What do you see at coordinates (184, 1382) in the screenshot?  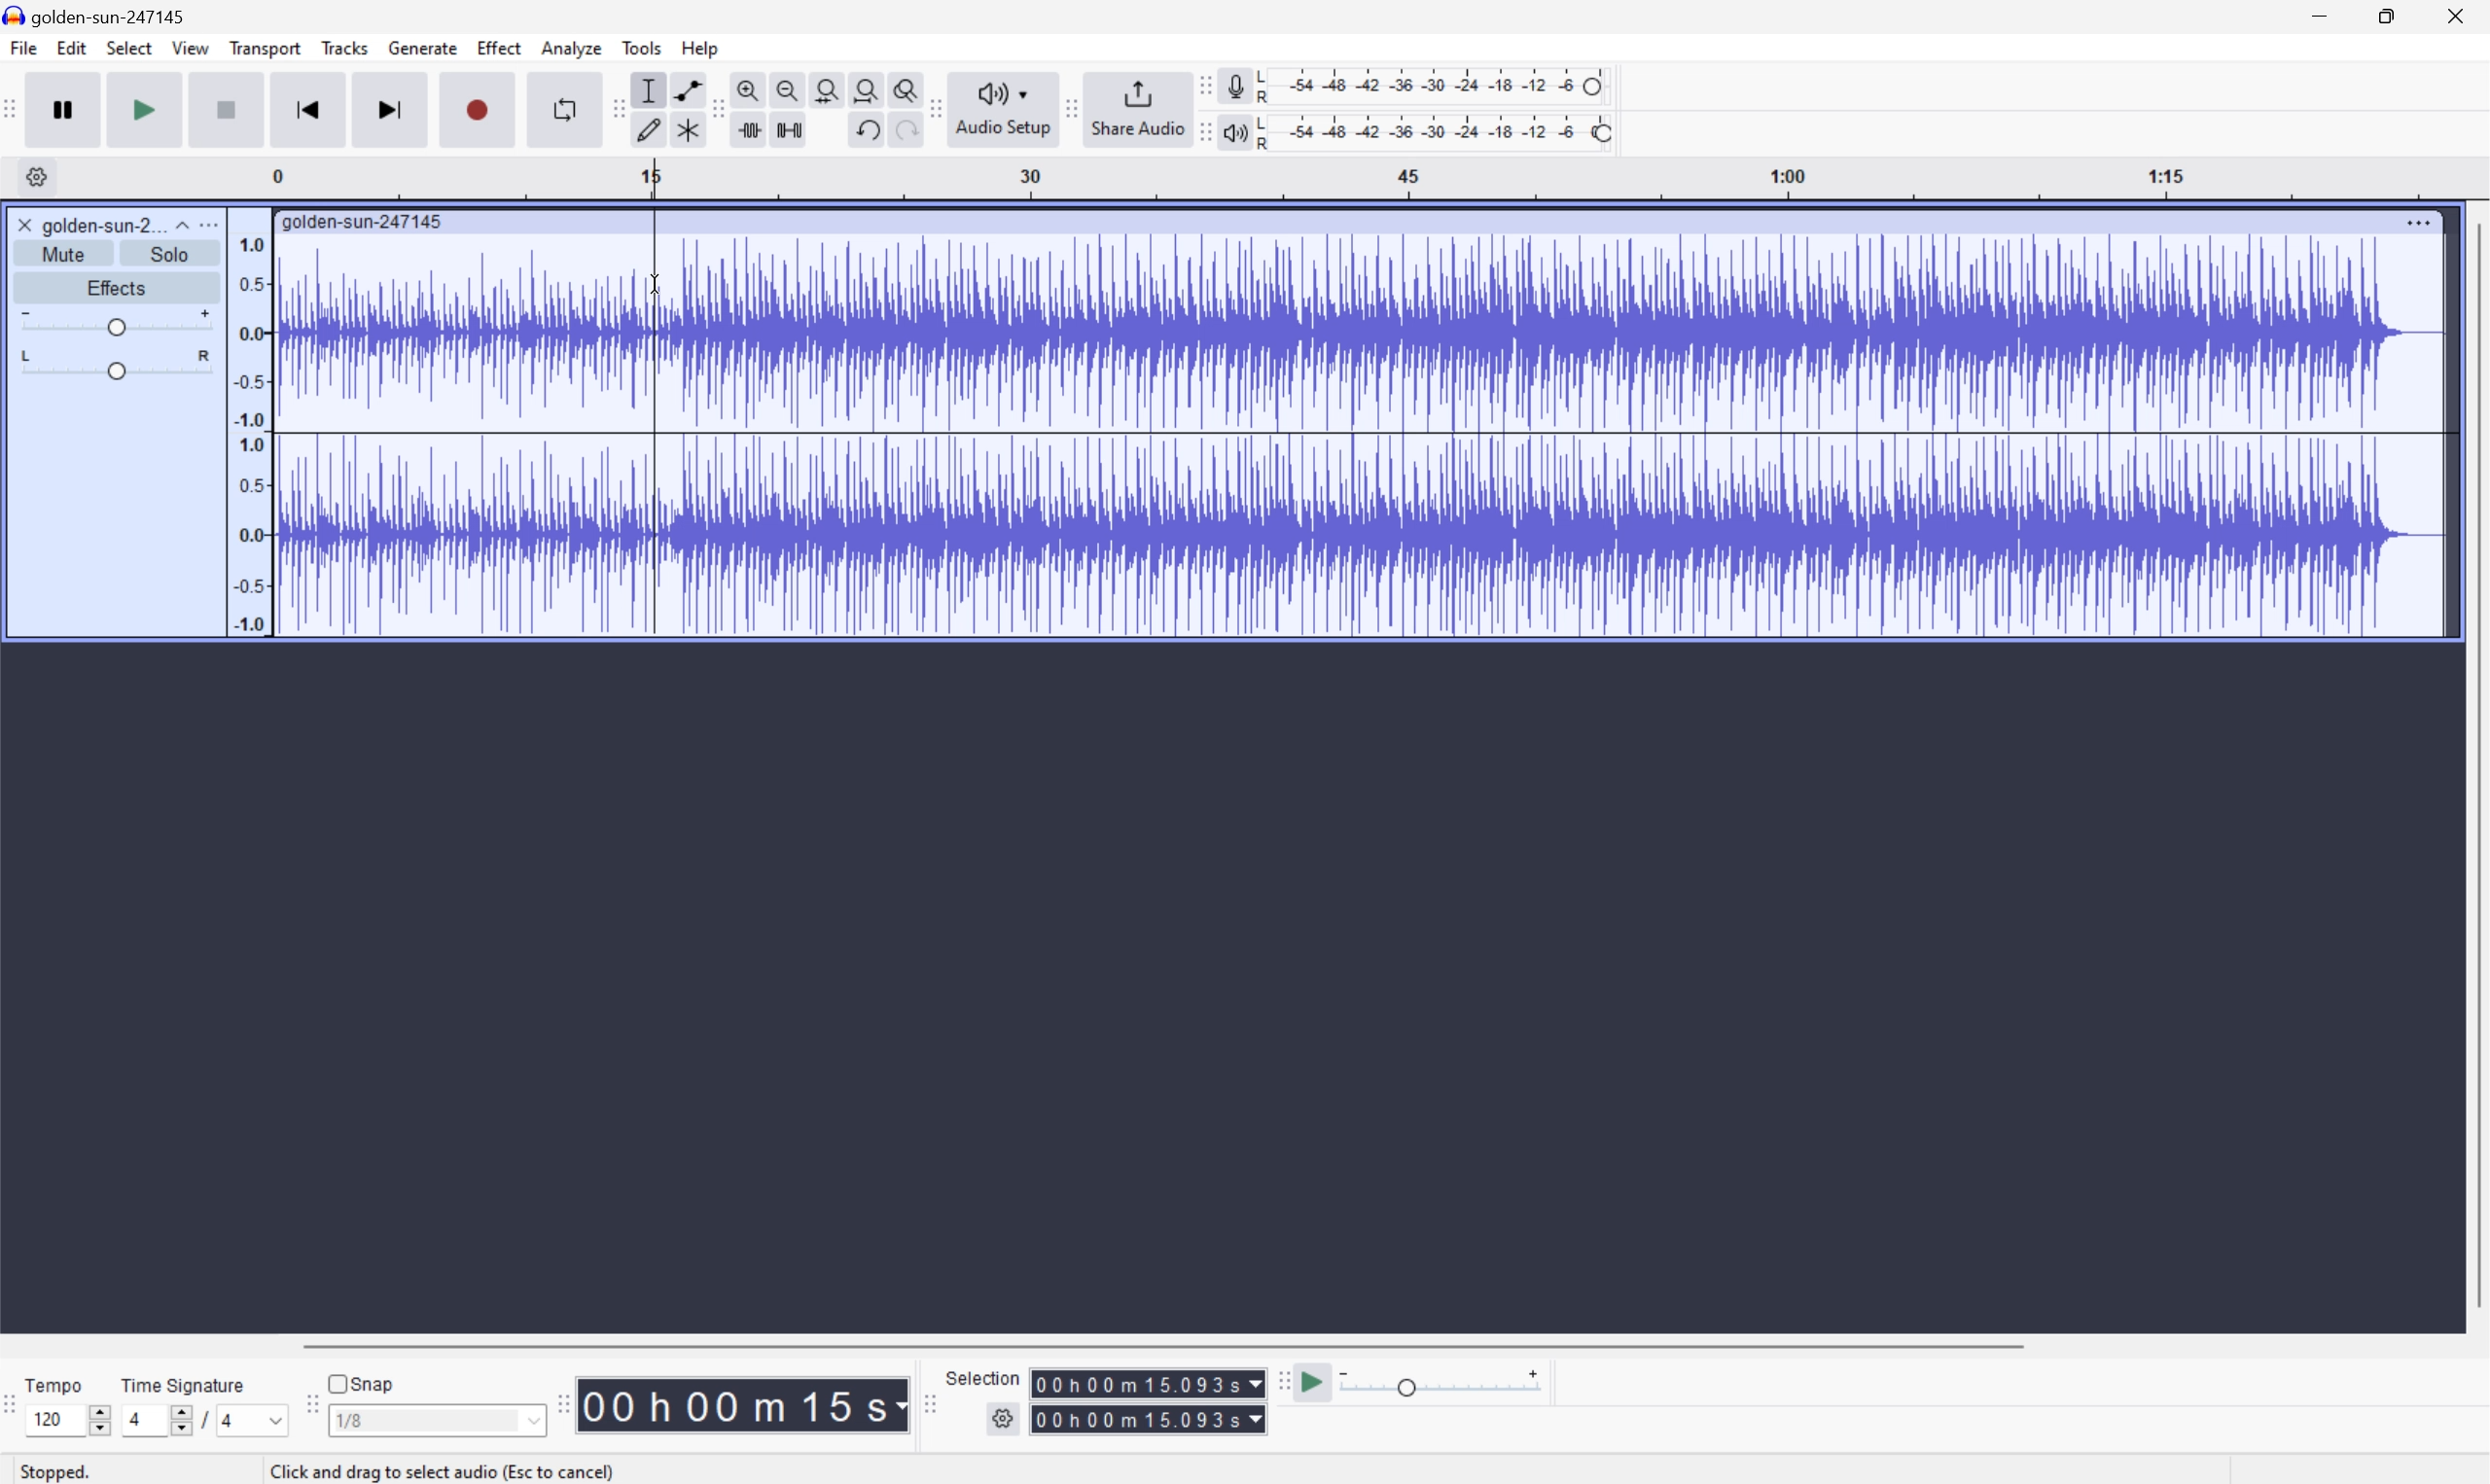 I see `Time signature` at bounding box center [184, 1382].